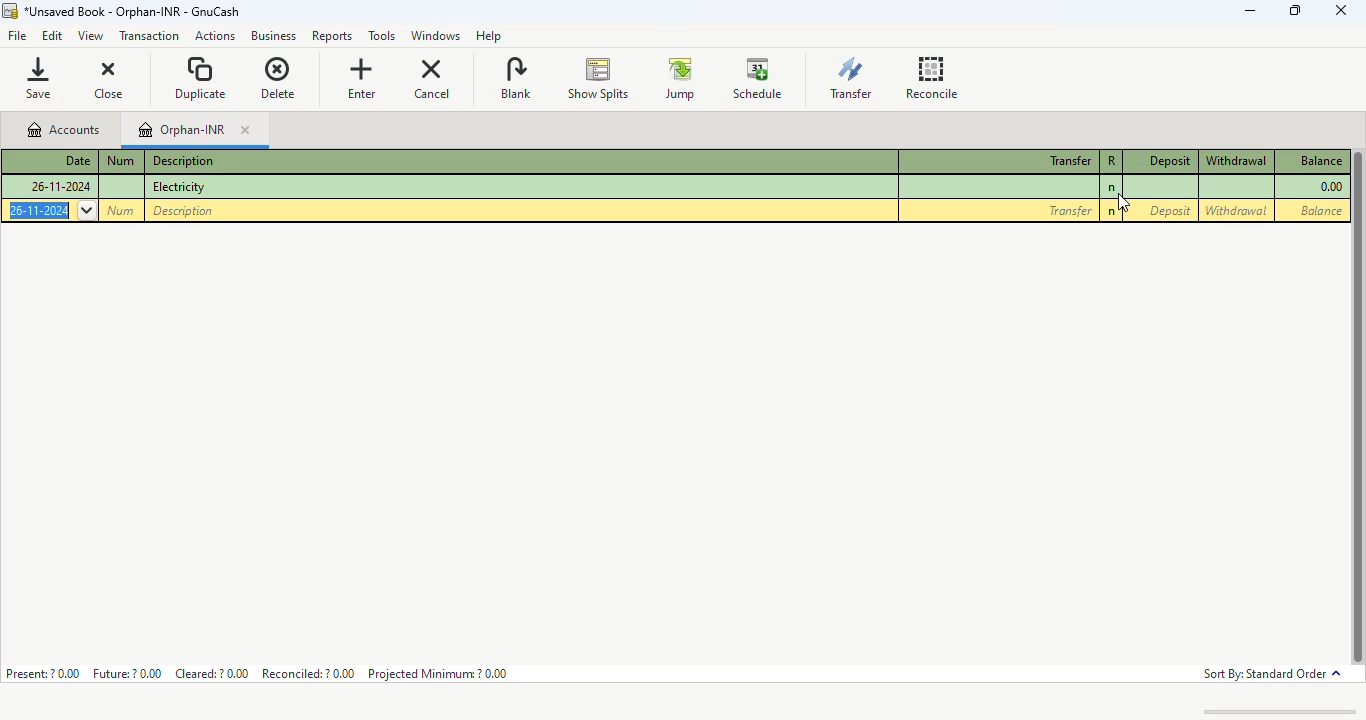  I want to click on present: ? 0.00, so click(42, 673).